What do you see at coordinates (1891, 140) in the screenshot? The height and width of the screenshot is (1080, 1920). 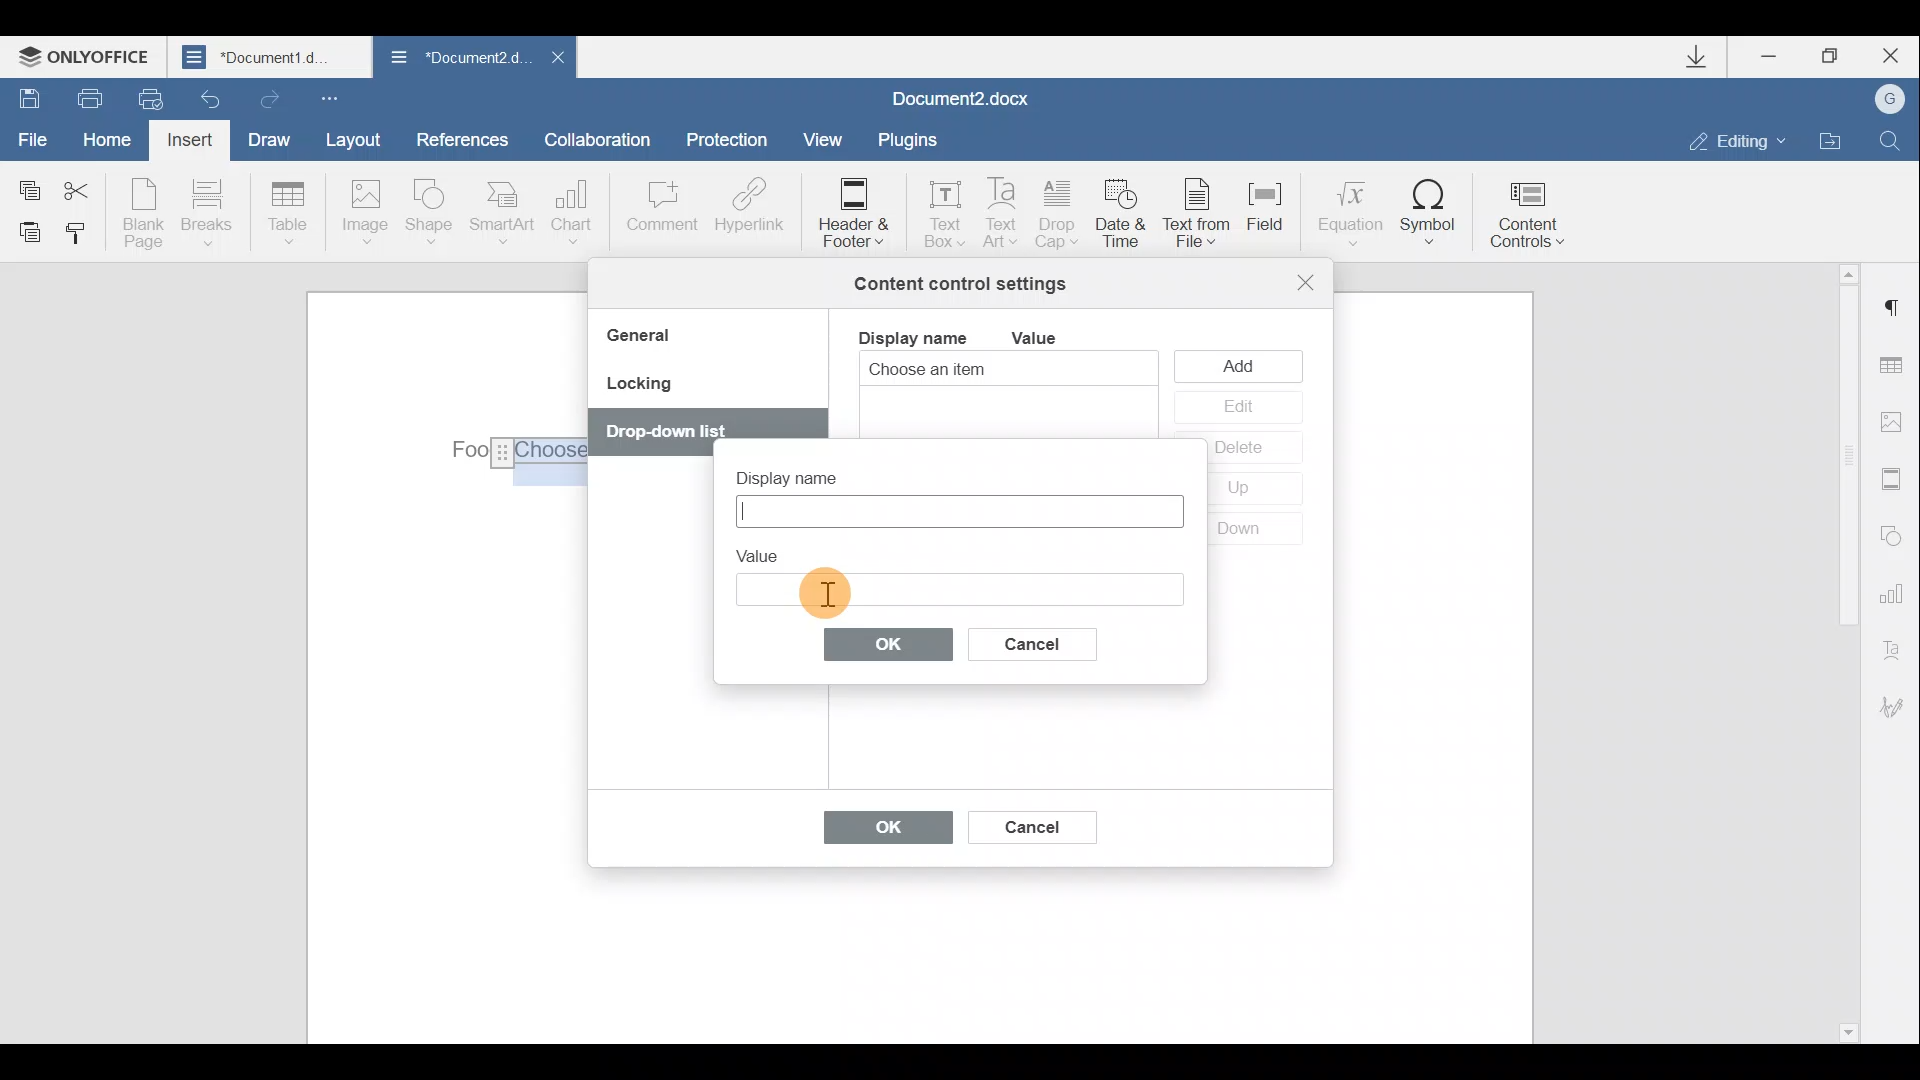 I see `Find` at bounding box center [1891, 140].